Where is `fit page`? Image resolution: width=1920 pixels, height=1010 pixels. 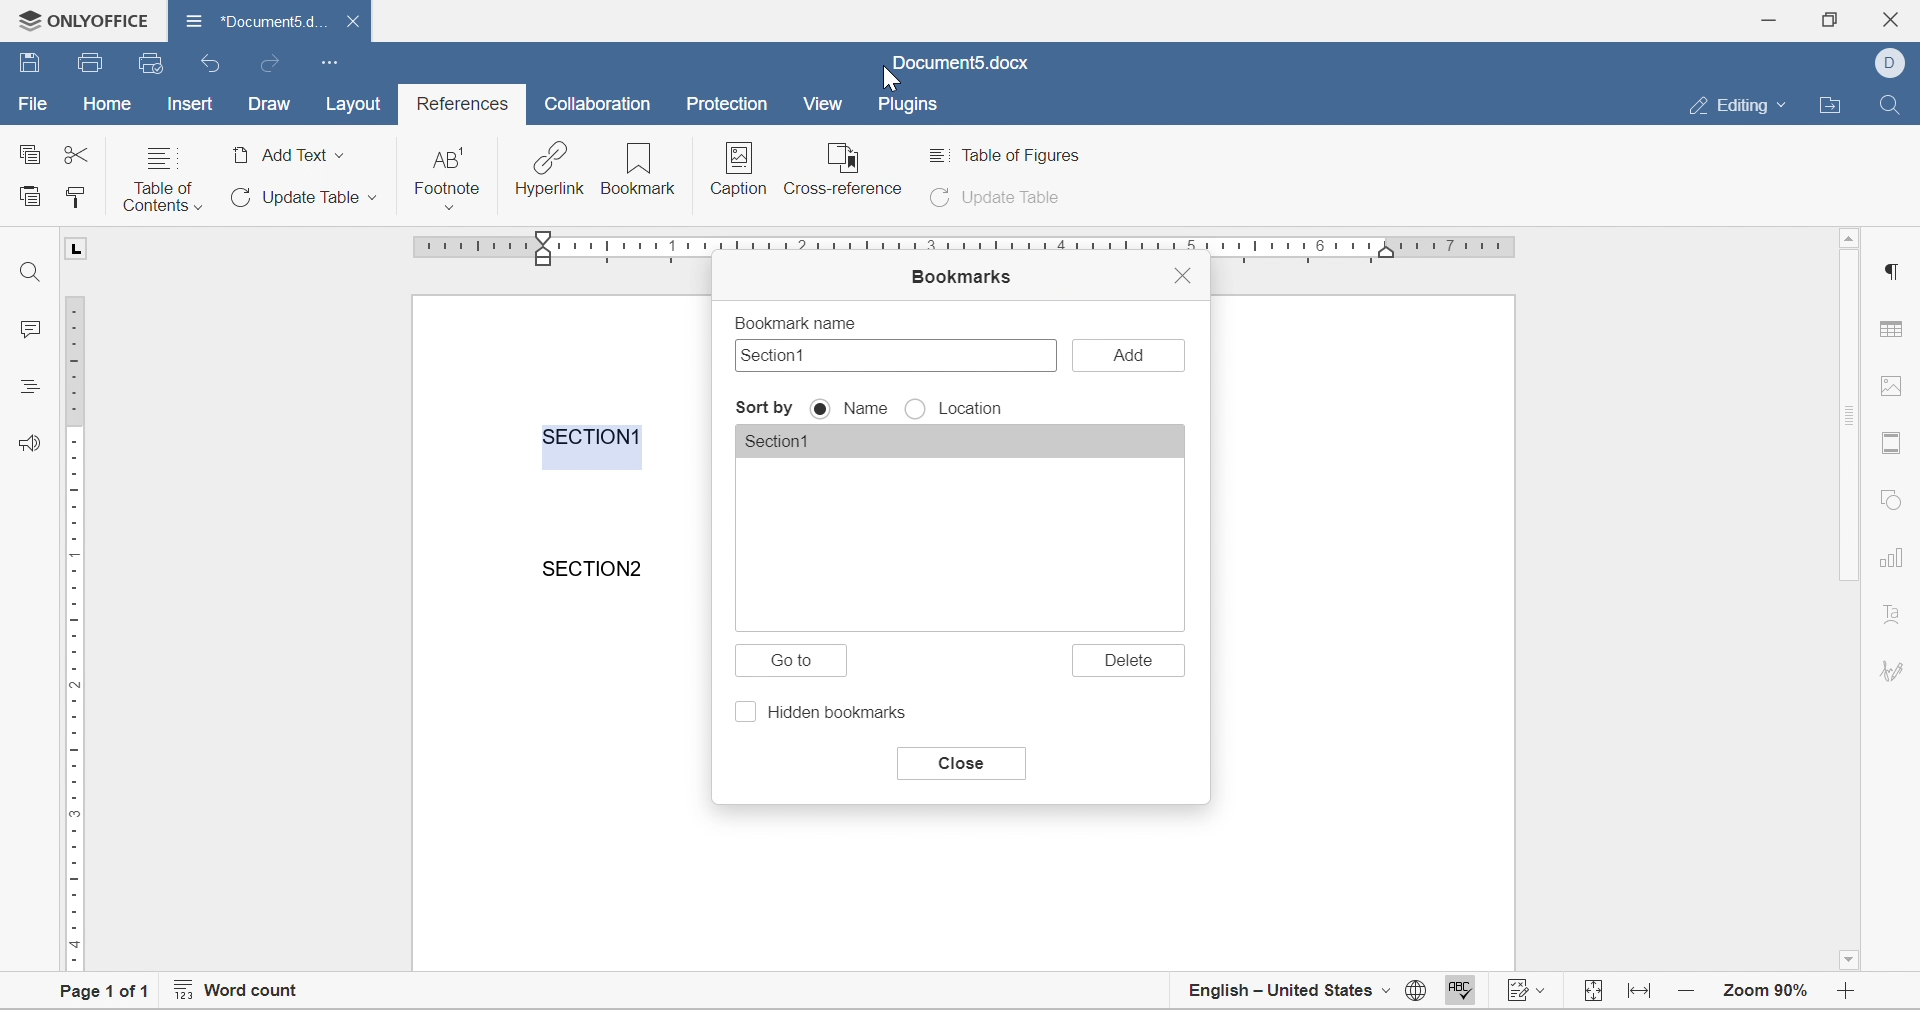 fit page is located at coordinates (1595, 992).